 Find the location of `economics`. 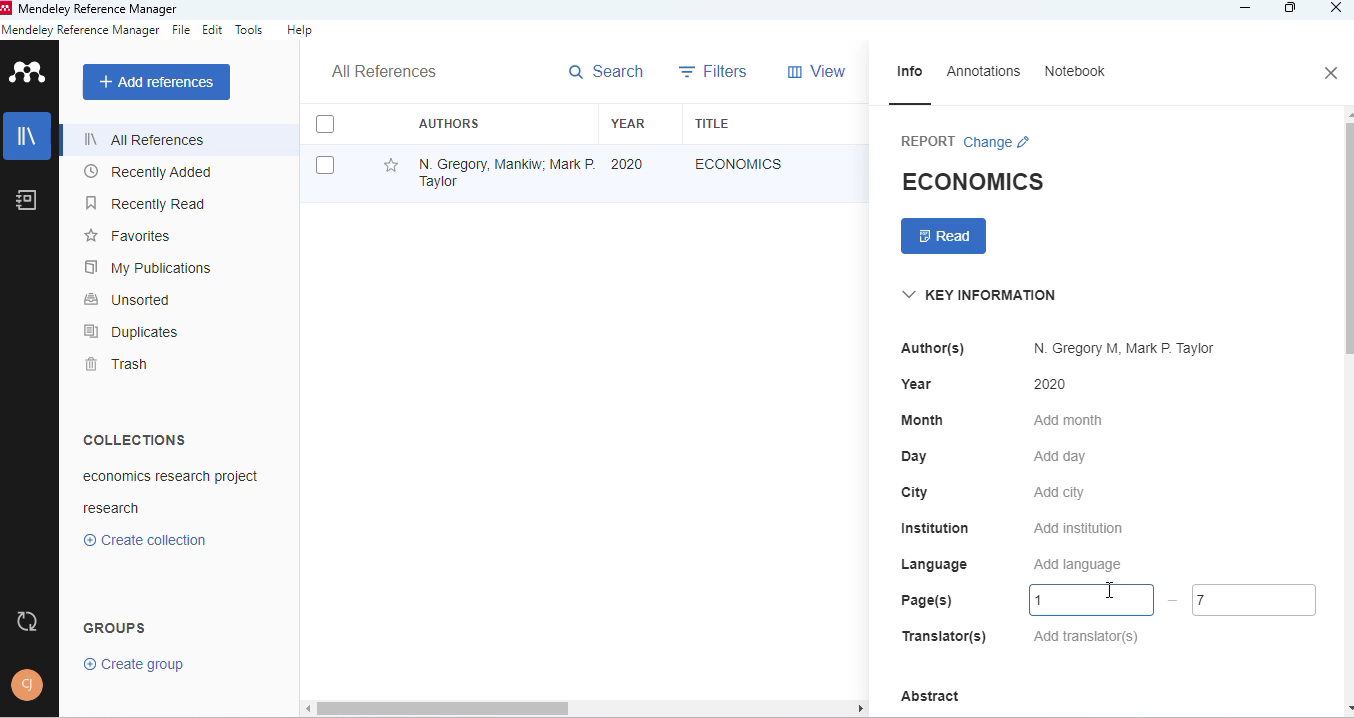

economics is located at coordinates (739, 164).